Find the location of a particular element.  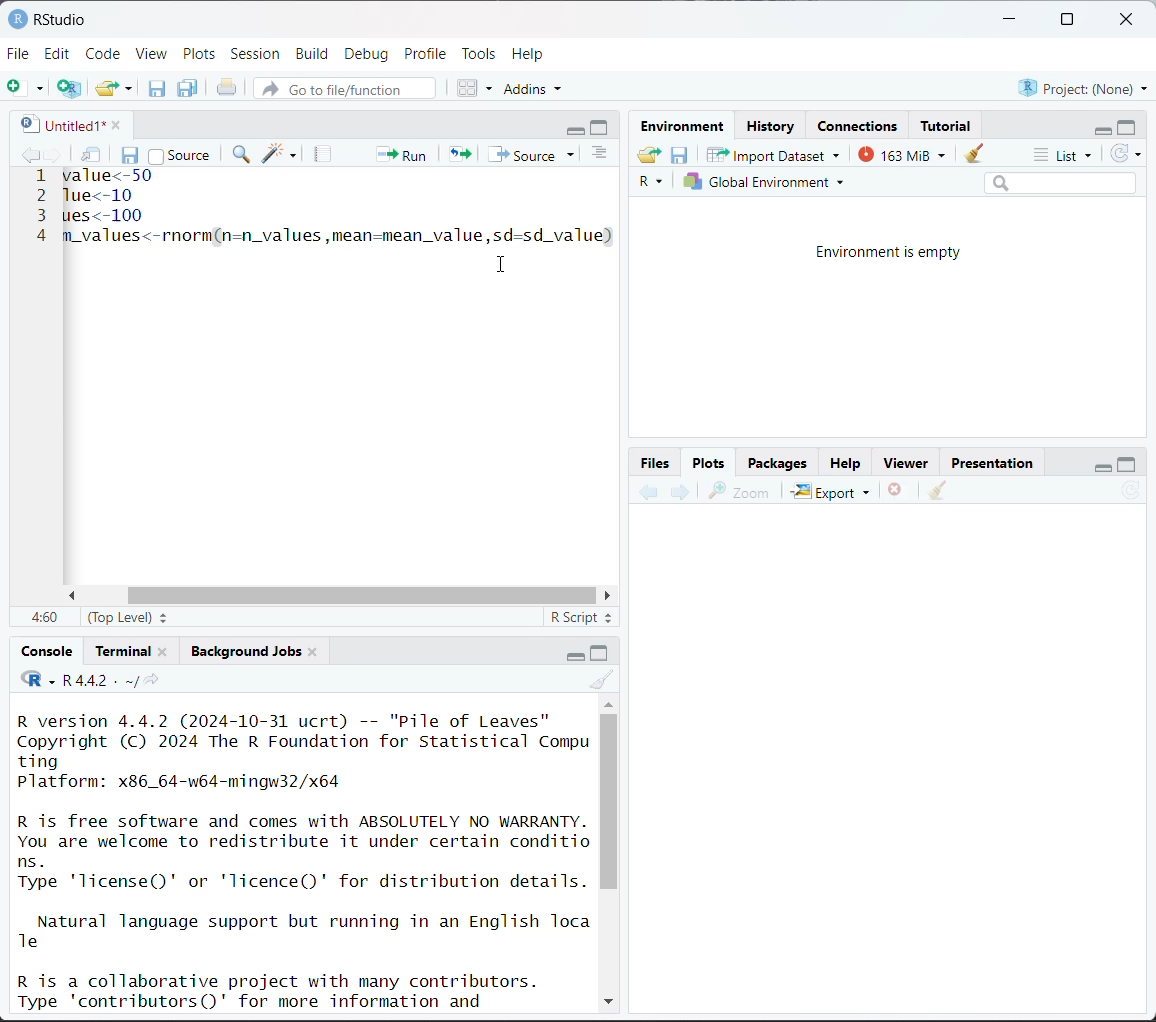

Tutorial is located at coordinates (948, 123).